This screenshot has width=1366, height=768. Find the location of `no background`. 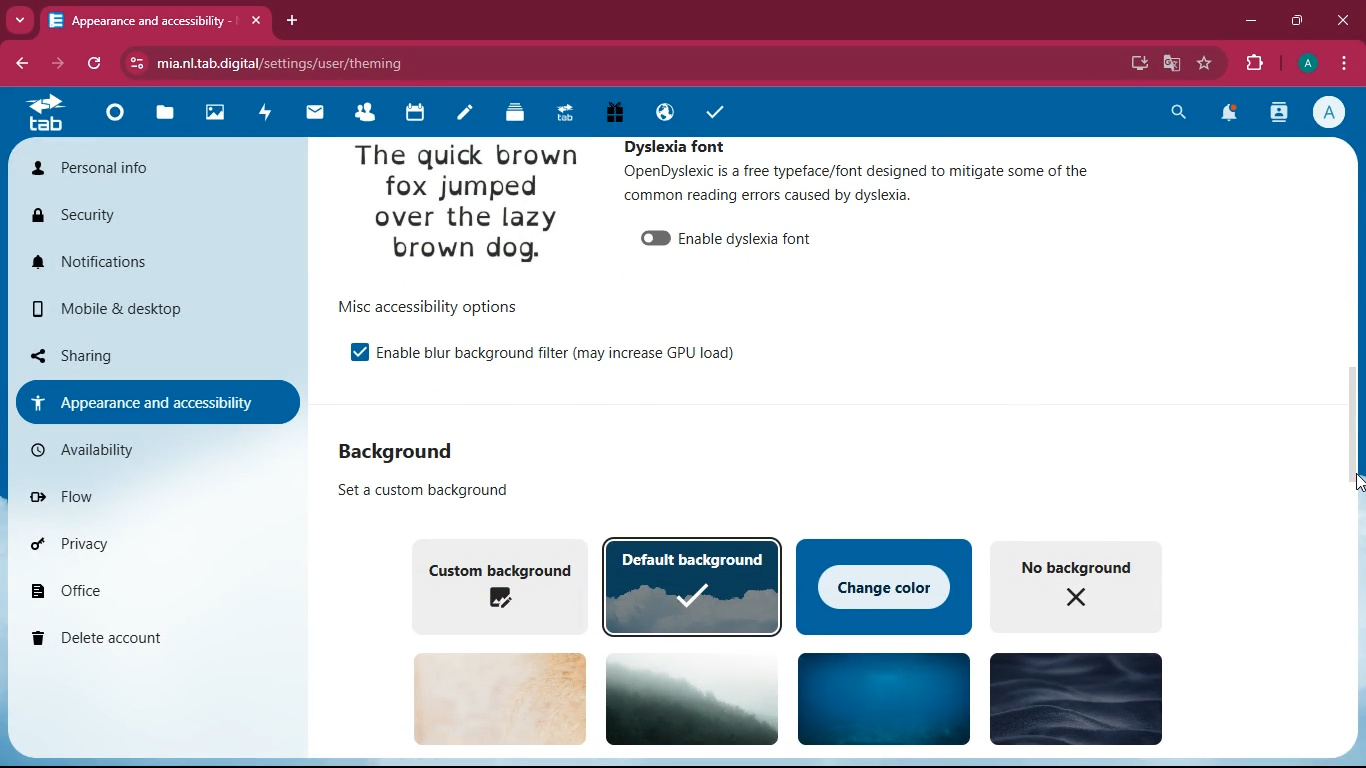

no background is located at coordinates (1085, 585).